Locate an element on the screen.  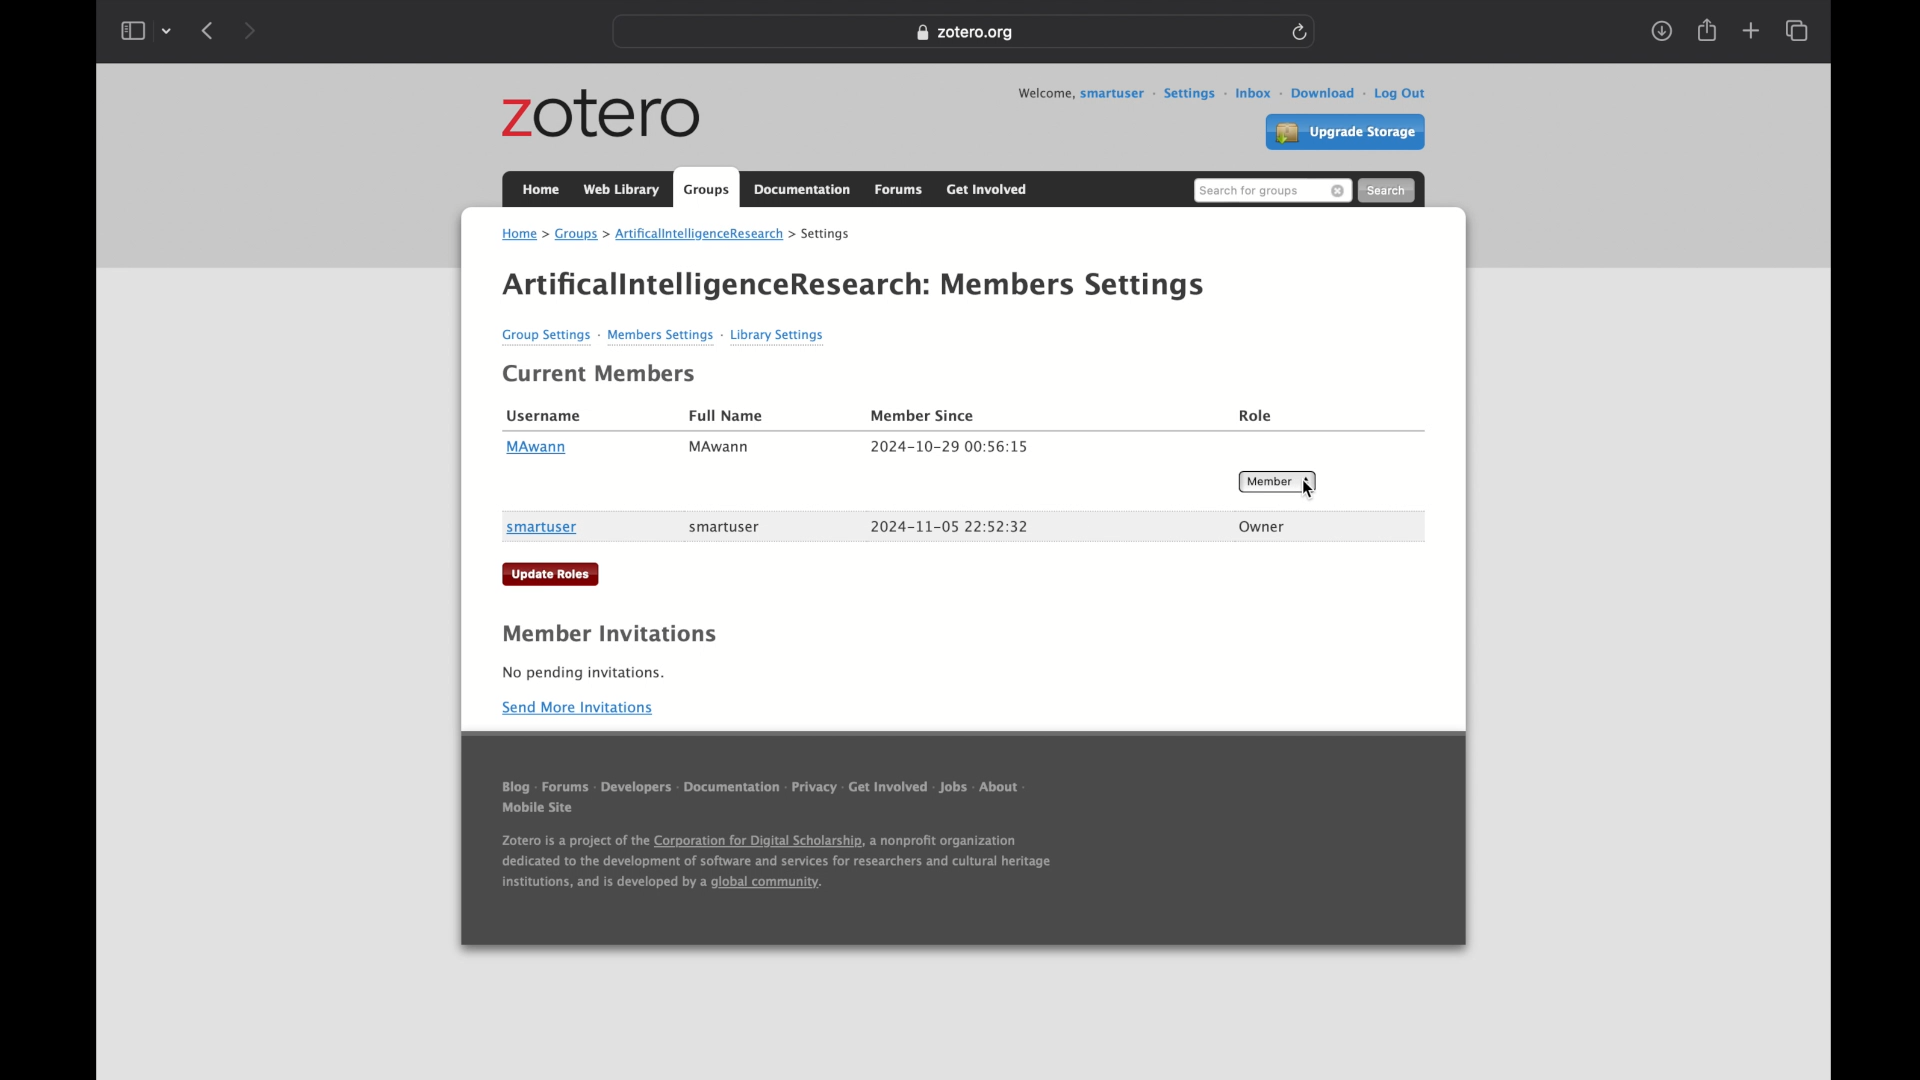
get involved is located at coordinates (989, 189).